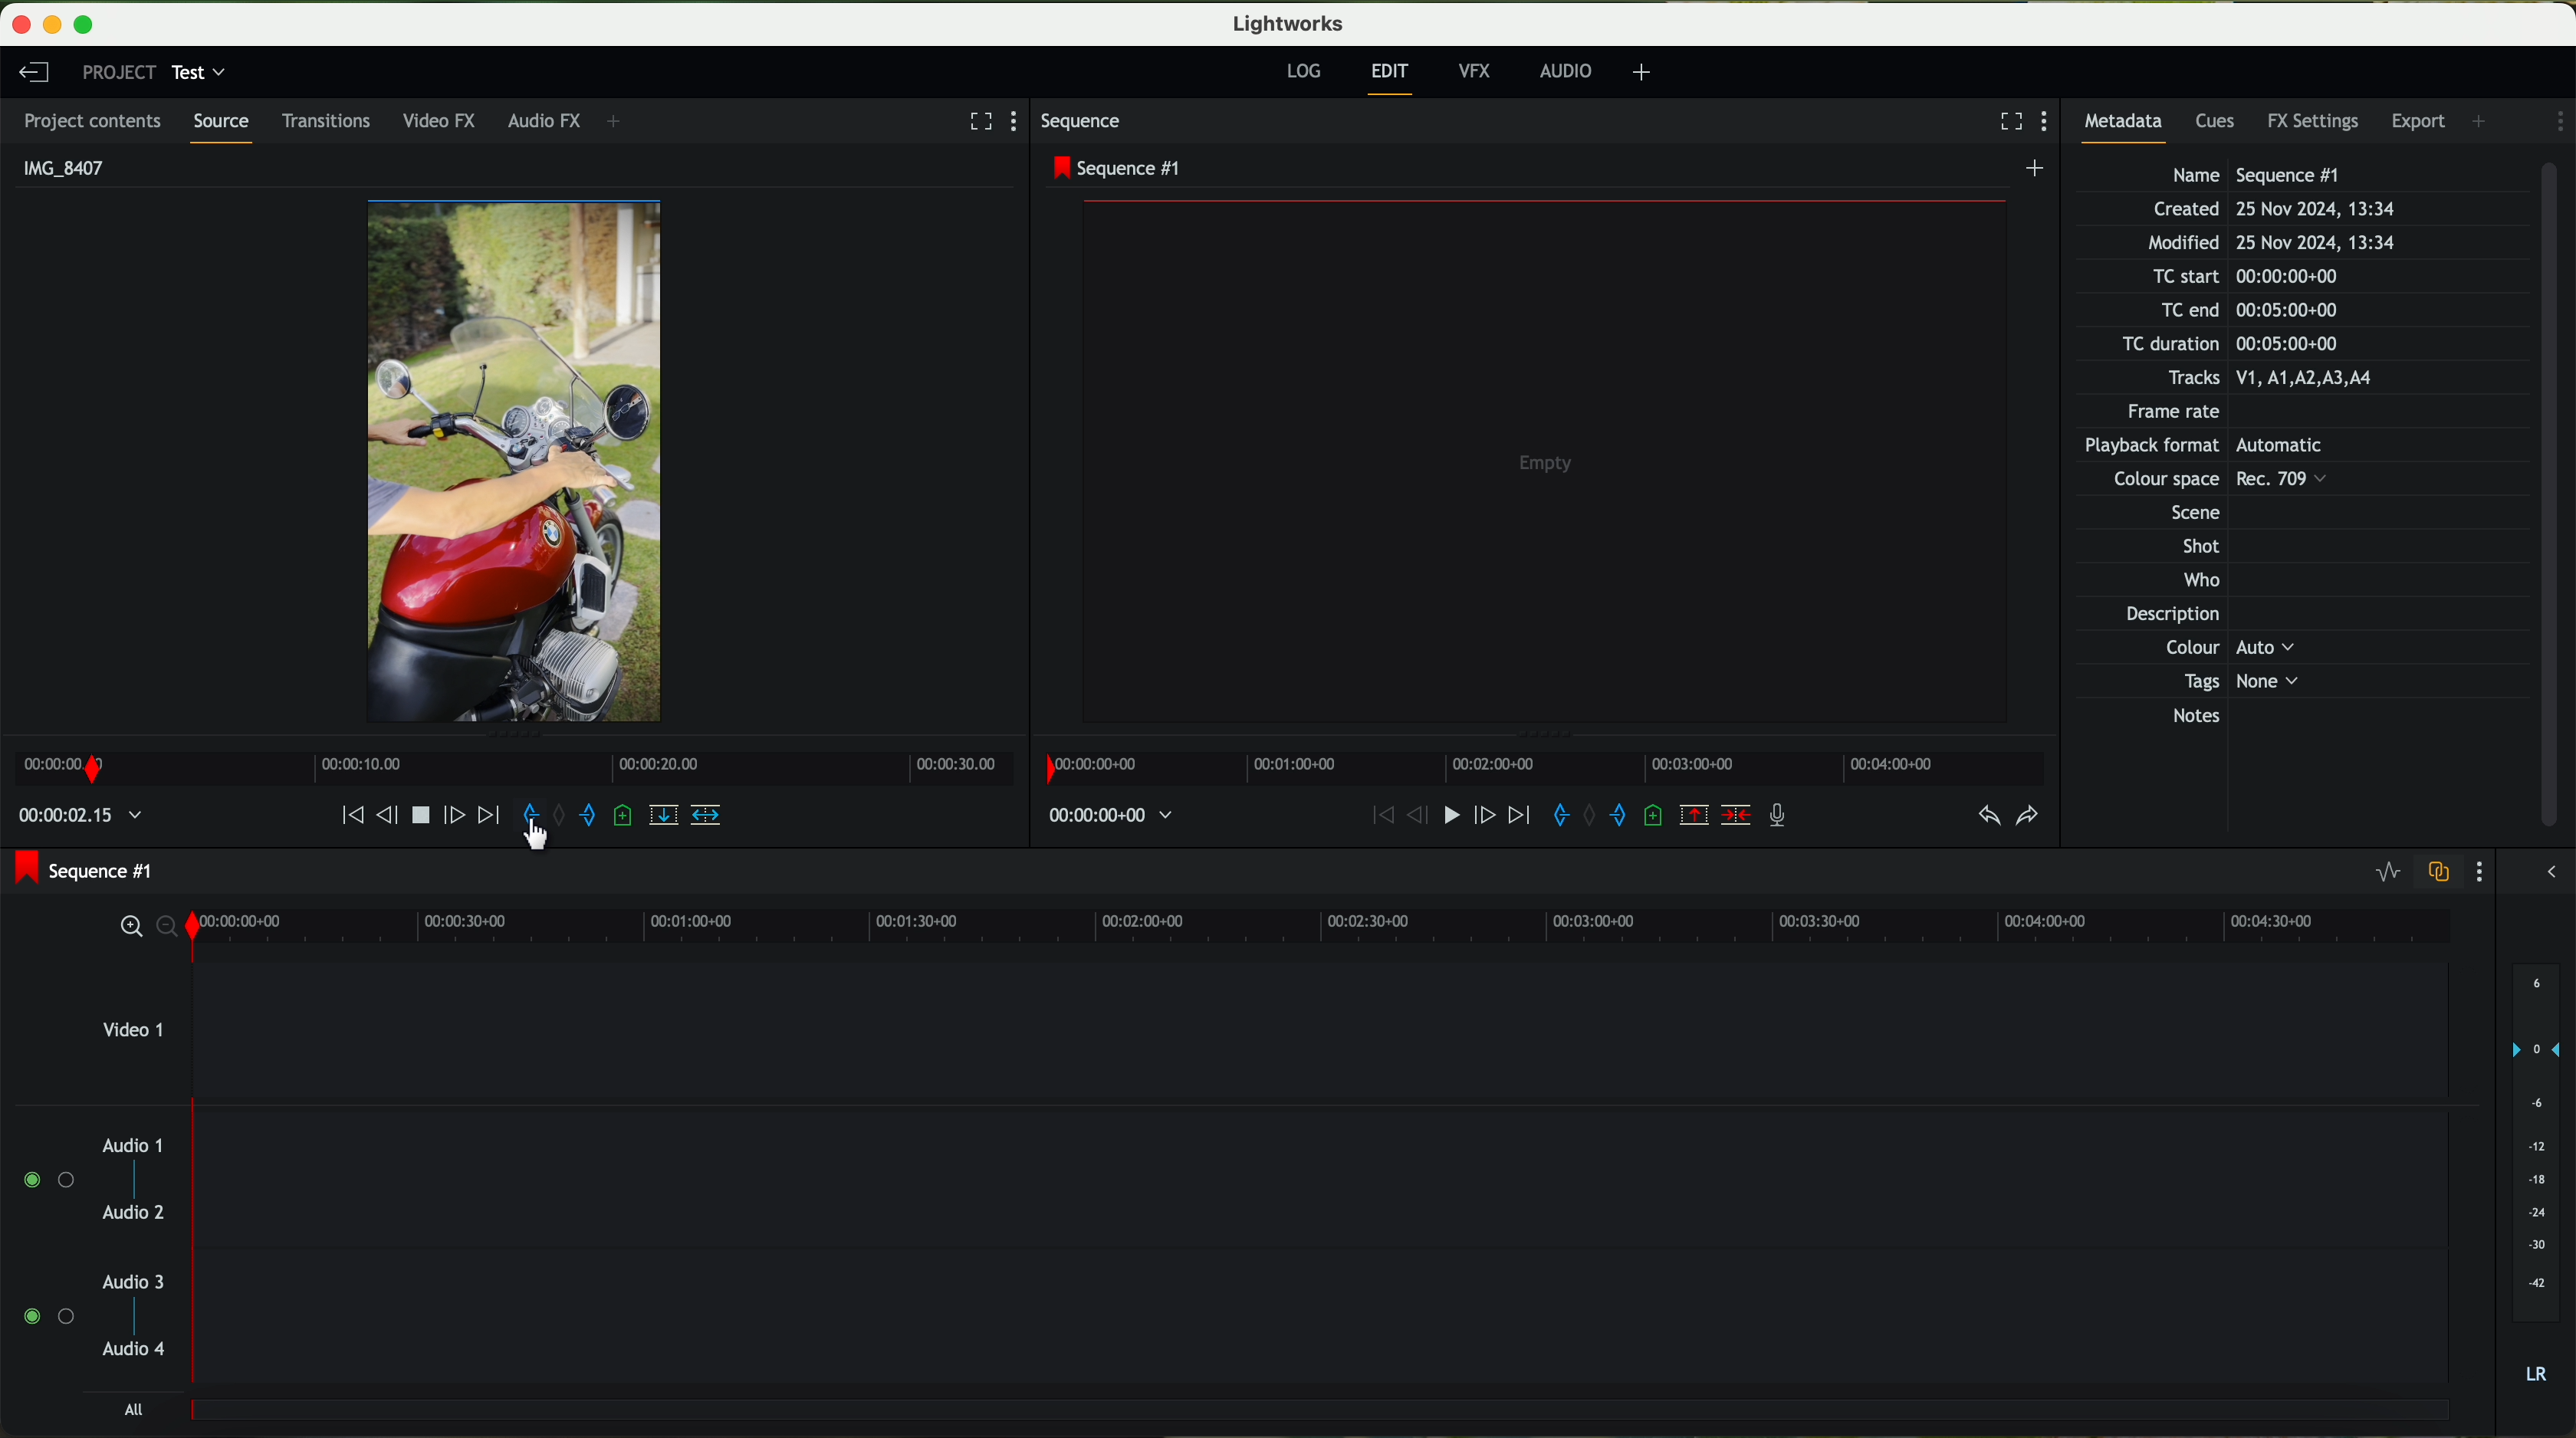 This screenshot has width=2576, height=1438. I want to click on zoom out, so click(166, 930).